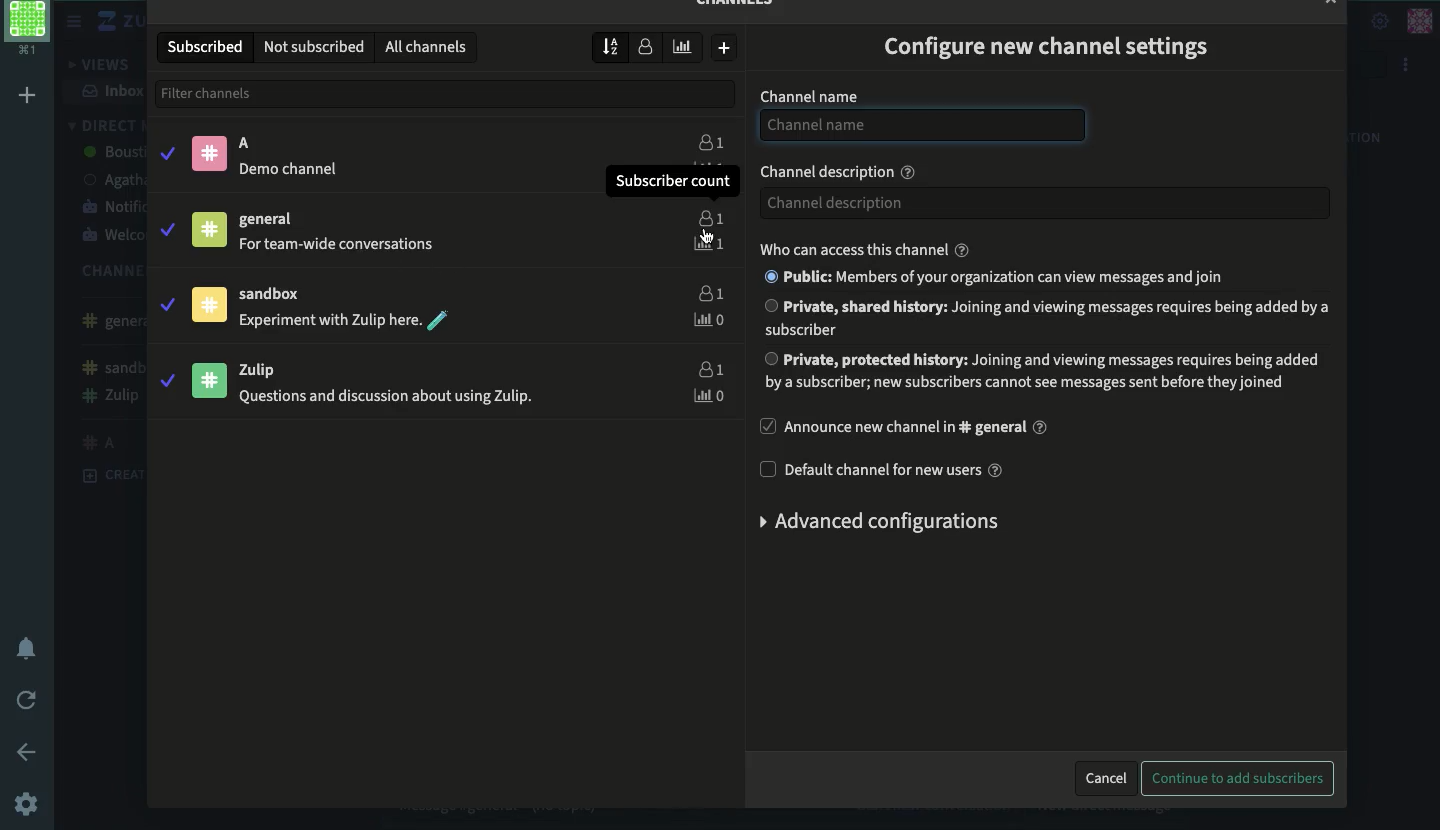 The height and width of the screenshot is (830, 1440). What do you see at coordinates (95, 66) in the screenshot?
I see `views` at bounding box center [95, 66].